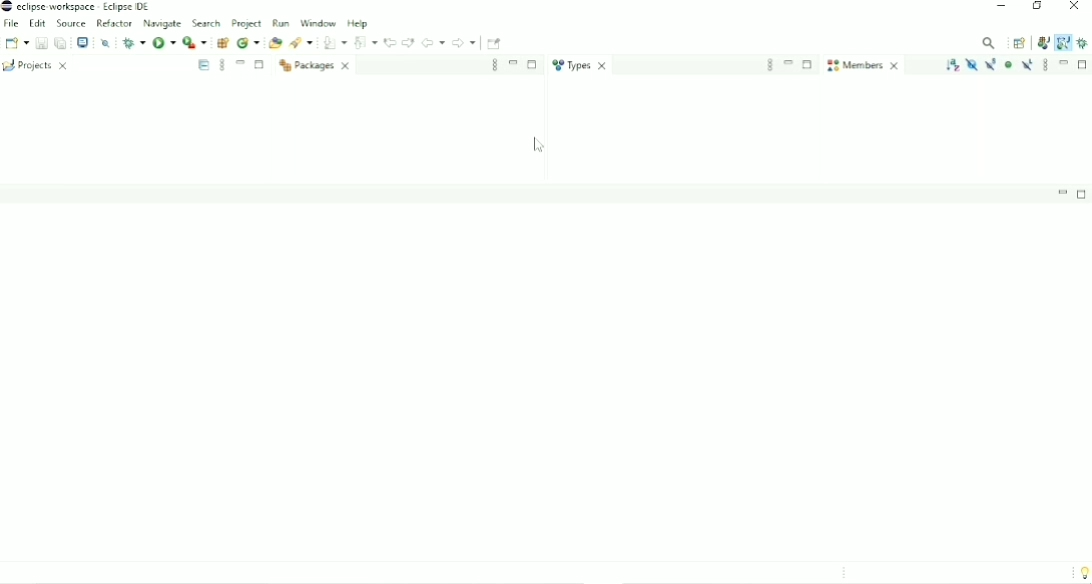 The height and width of the screenshot is (584, 1092). Describe the element at coordinates (1028, 65) in the screenshot. I see `Hide local types` at that location.